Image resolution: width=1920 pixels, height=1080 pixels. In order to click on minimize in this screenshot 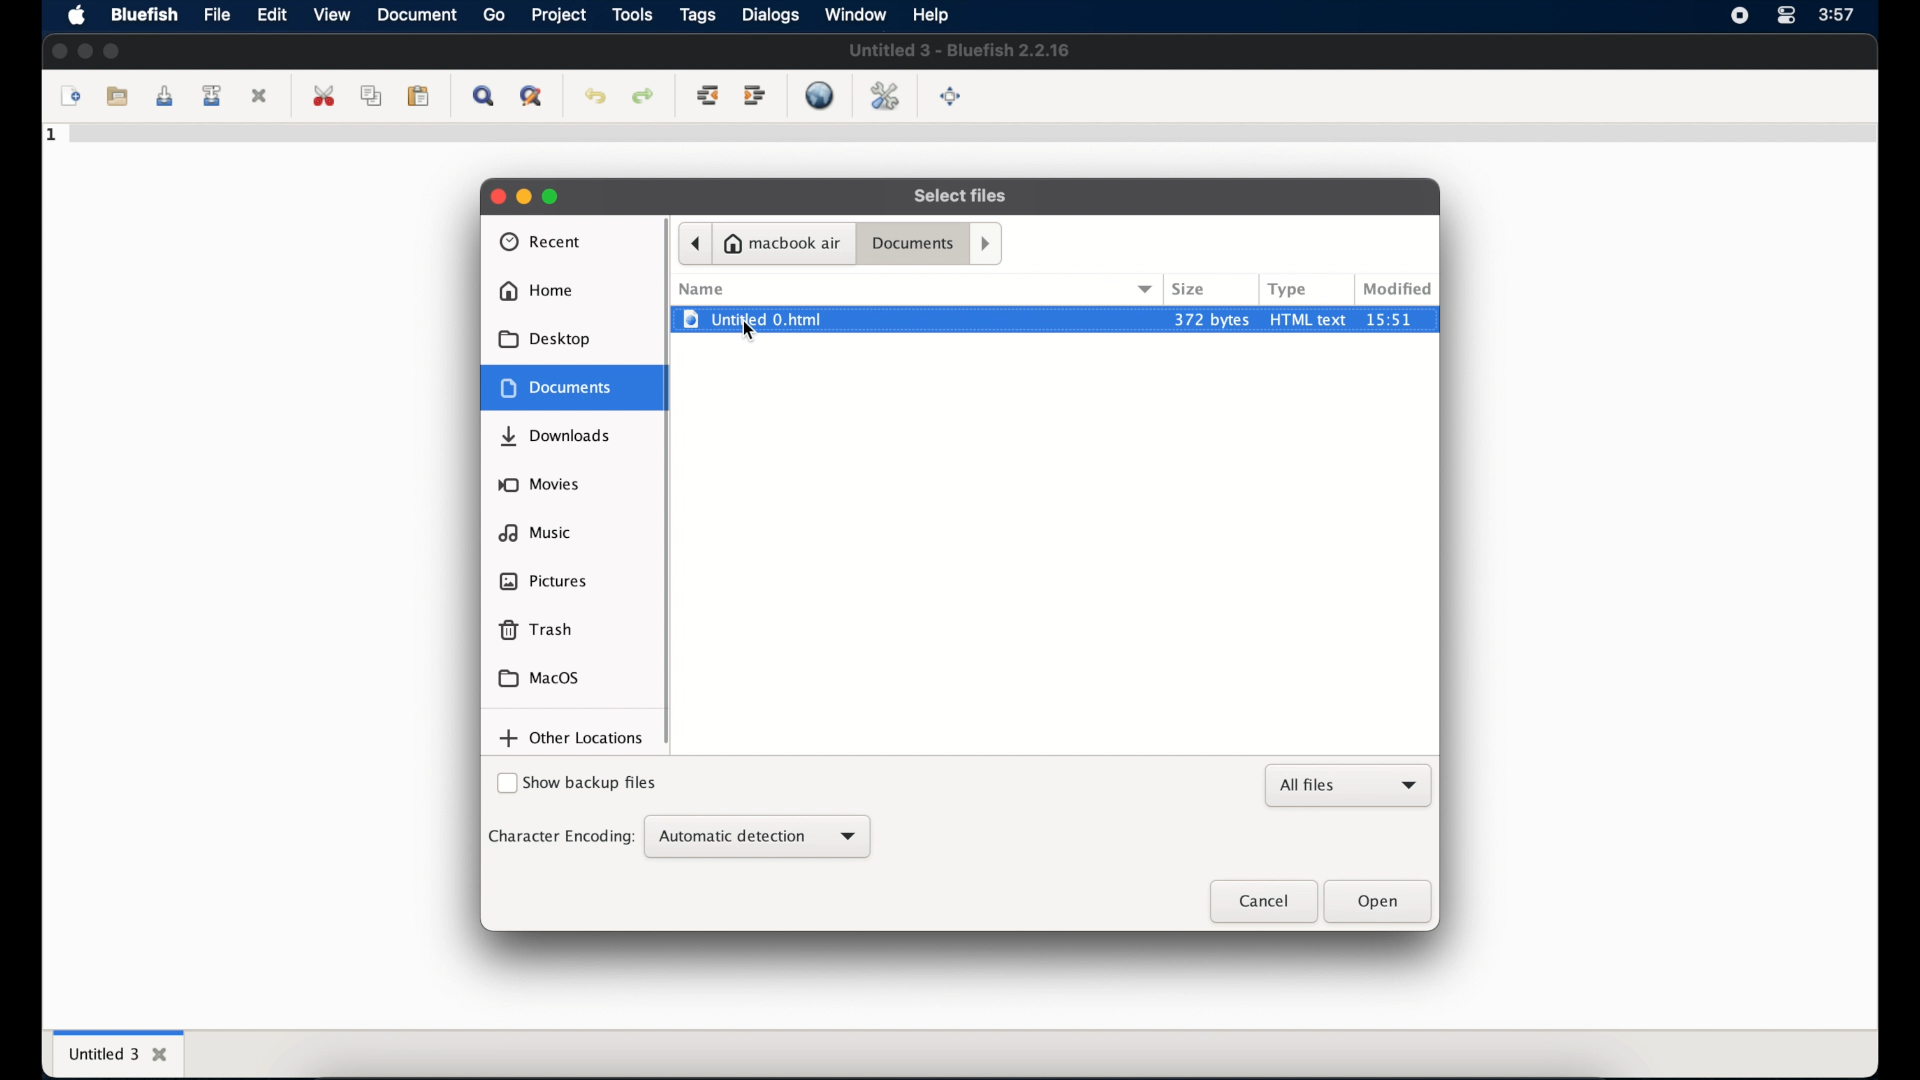, I will do `click(84, 50)`.